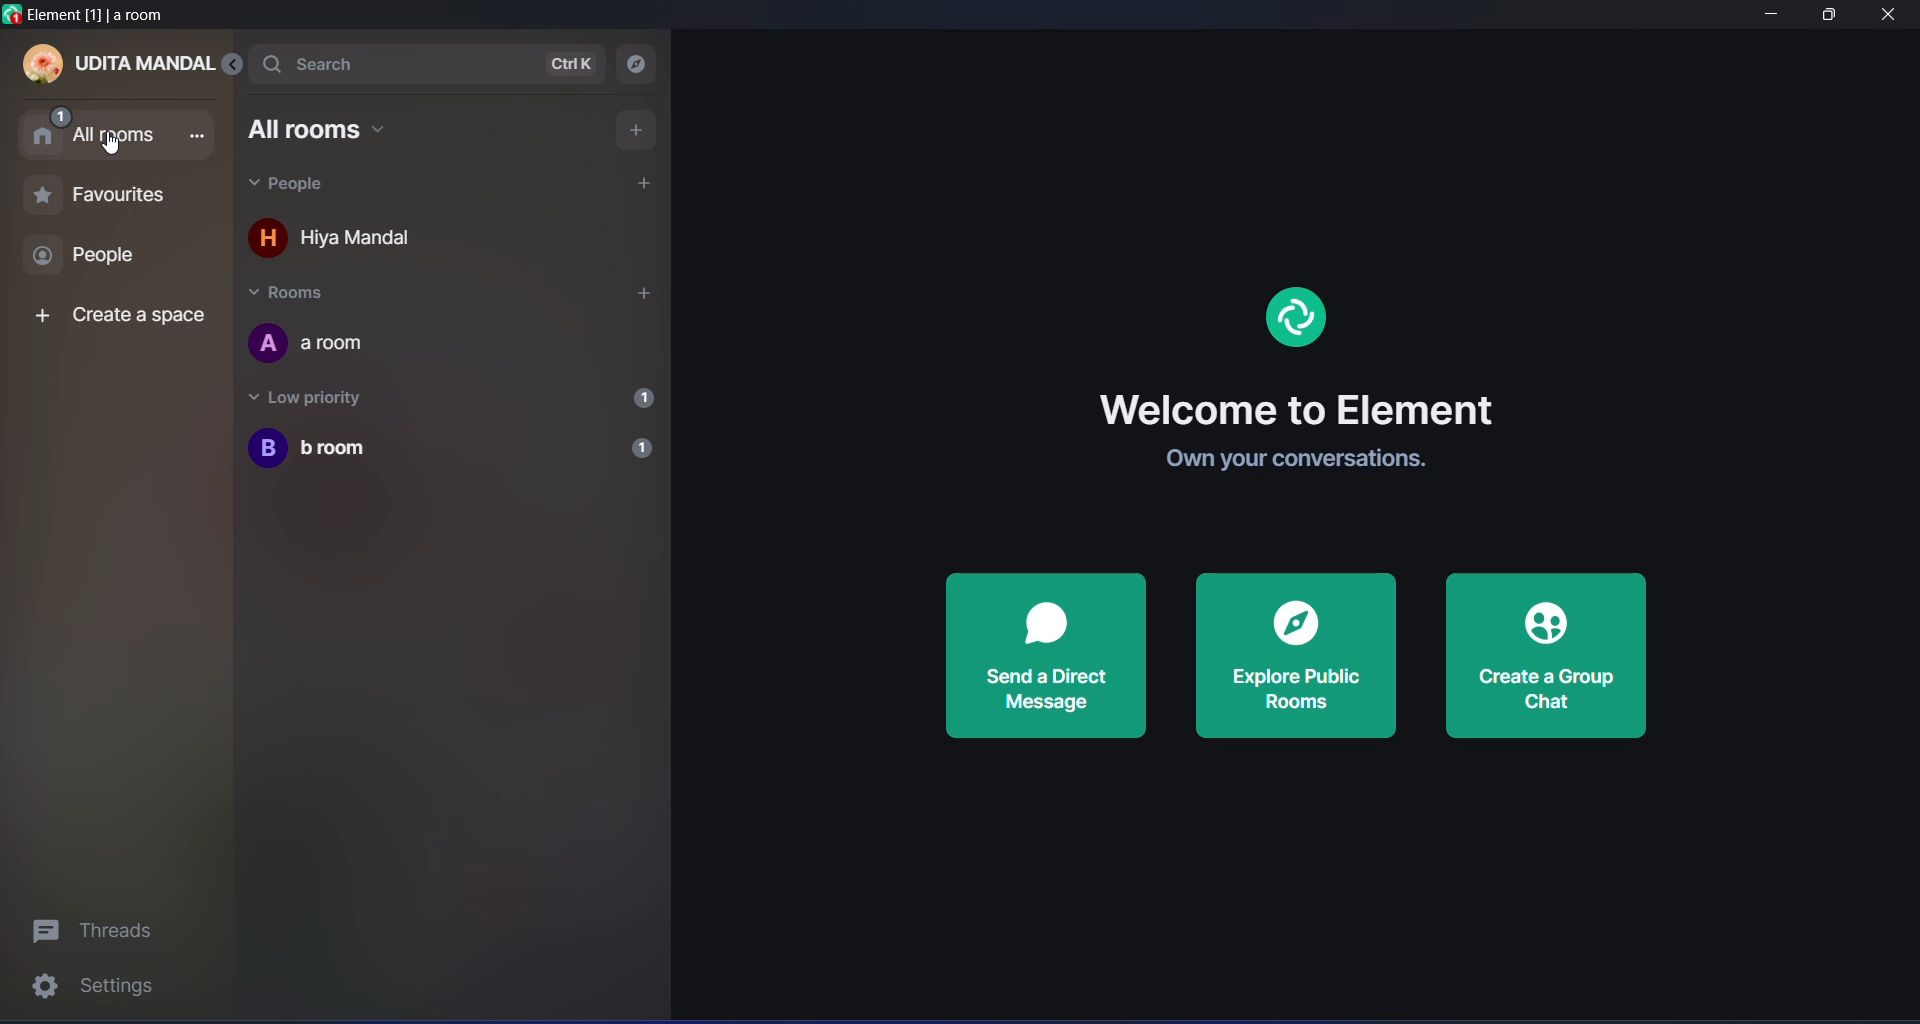  Describe the element at coordinates (95, 15) in the screenshot. I see `Element [1] | a room` at that location.